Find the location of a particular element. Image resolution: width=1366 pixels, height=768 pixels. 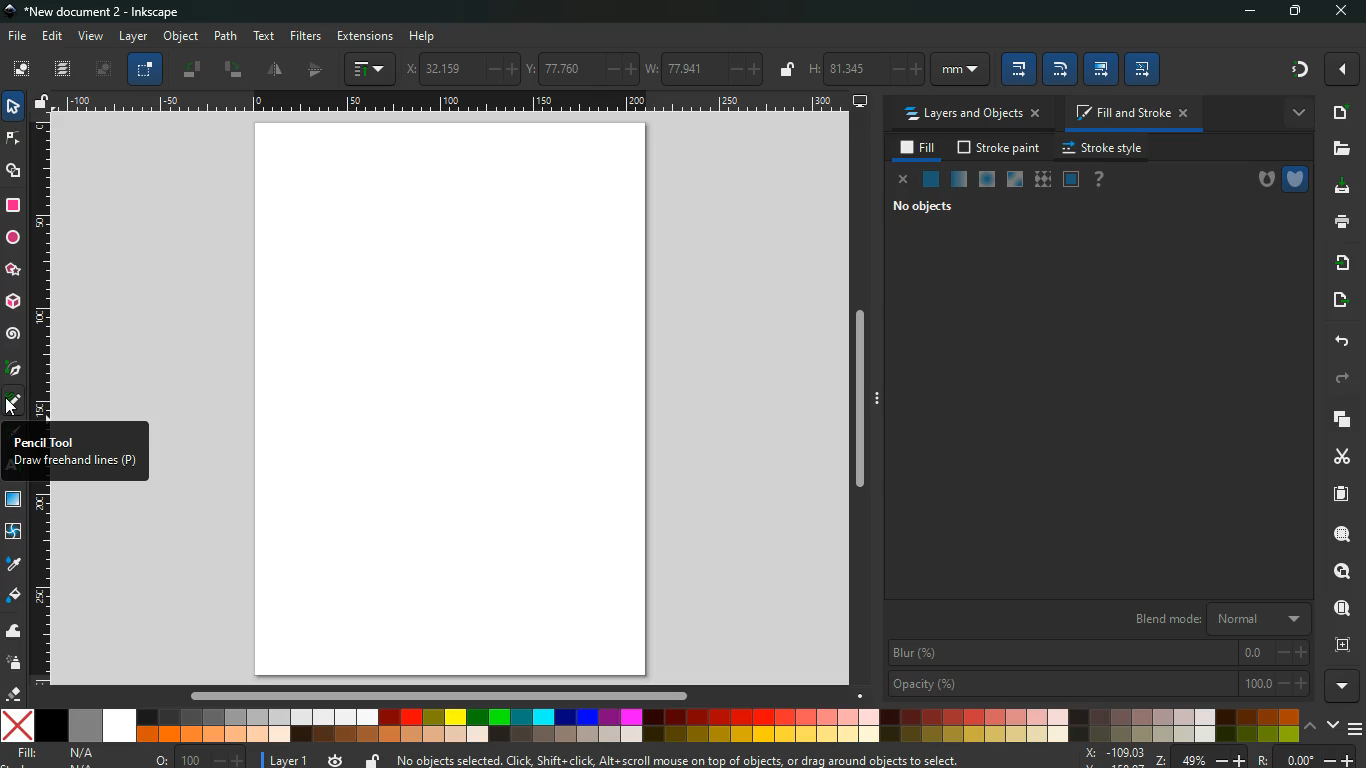

fill and stroke is located at coordinates (1135, 111).